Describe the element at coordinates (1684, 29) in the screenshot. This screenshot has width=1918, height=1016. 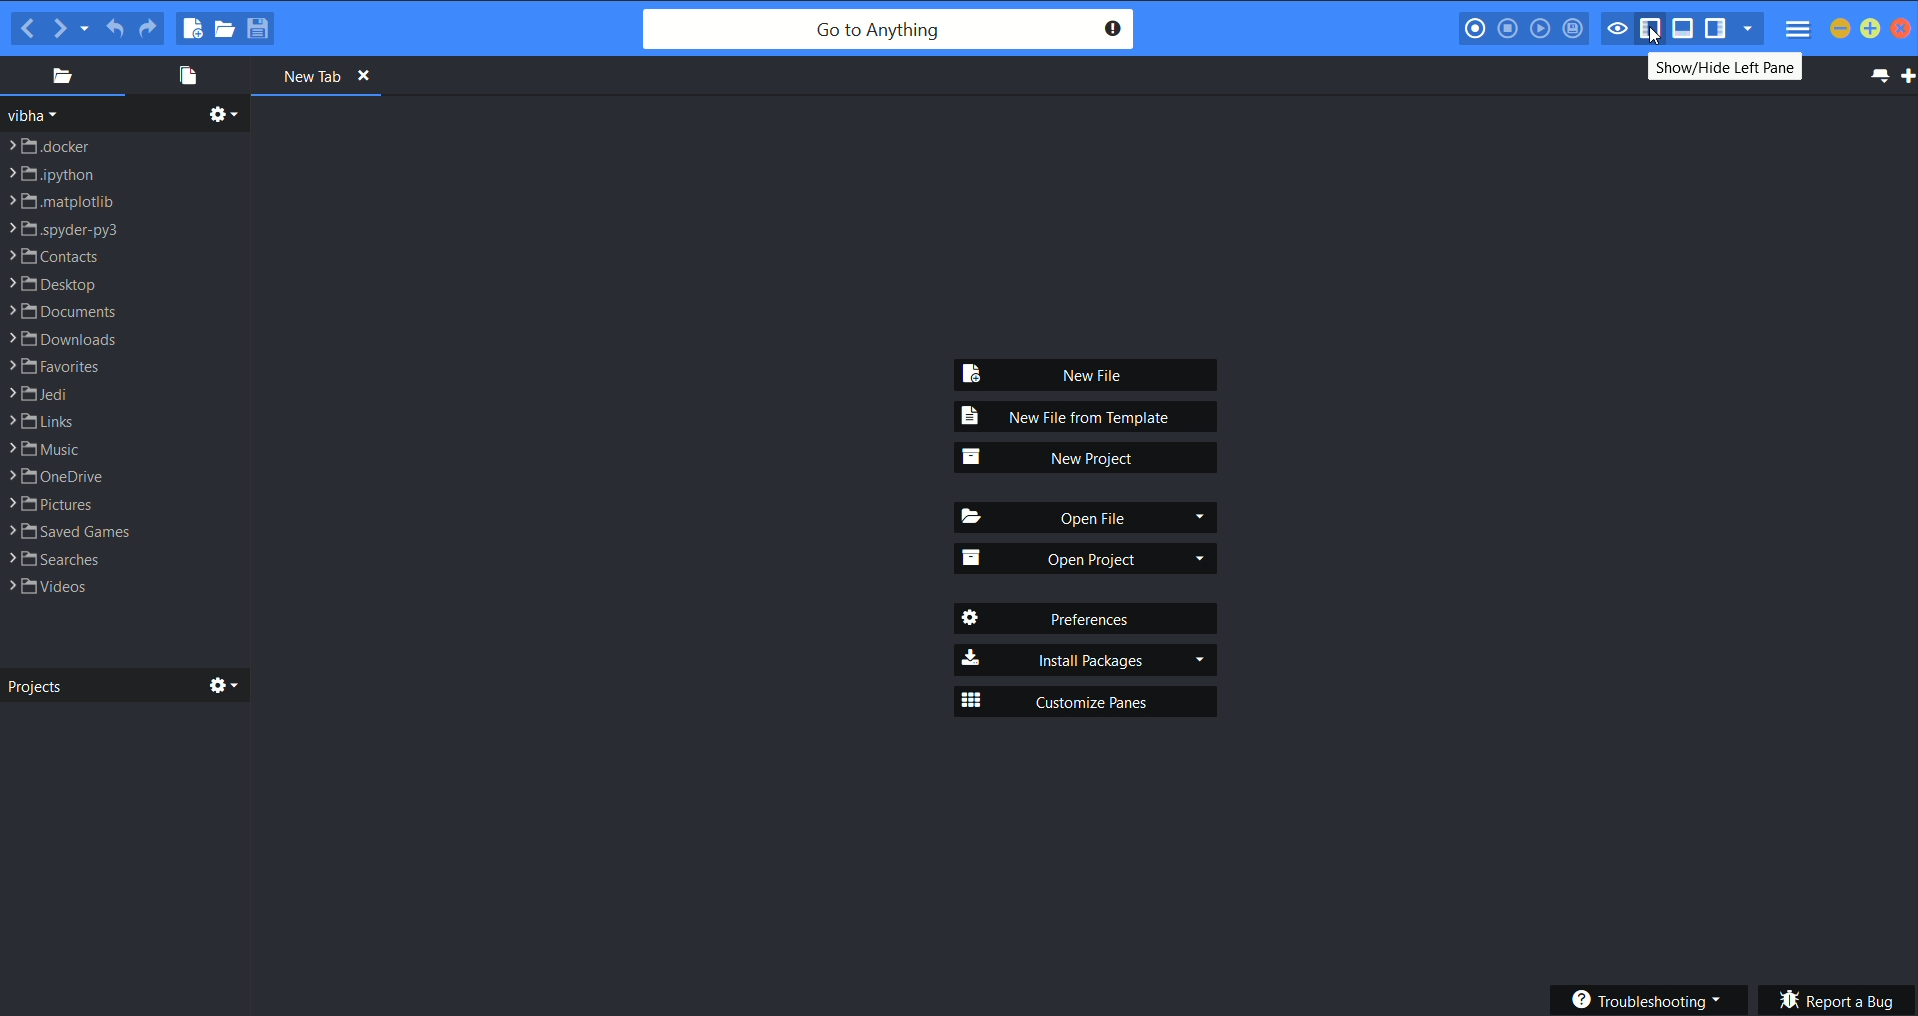
I see `hide bottom pane` at that location.